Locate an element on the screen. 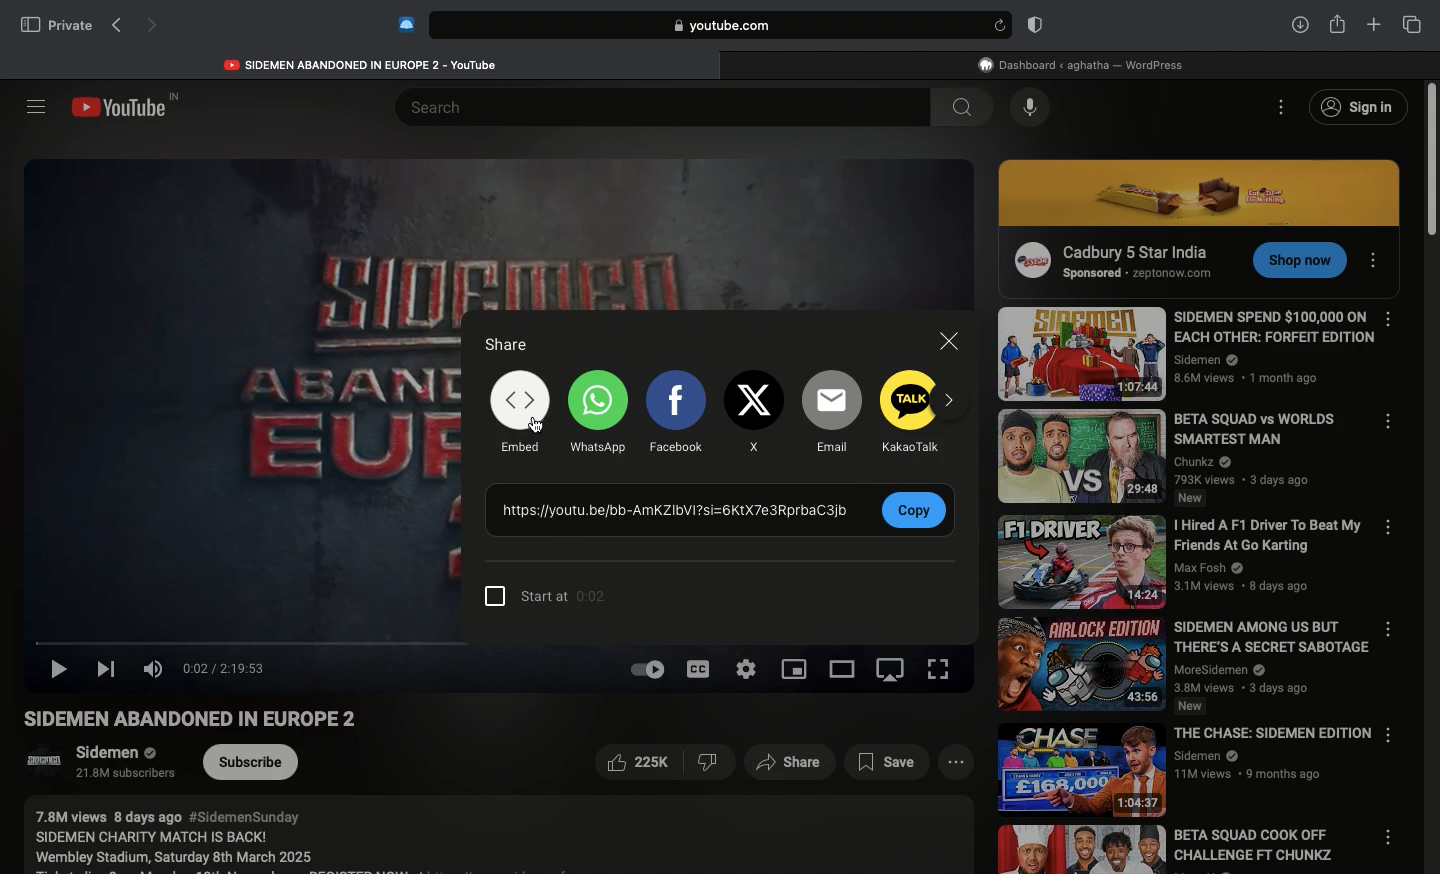 This screenshot has width=1440, height=874. Options is located at coordinates (1377, 256).